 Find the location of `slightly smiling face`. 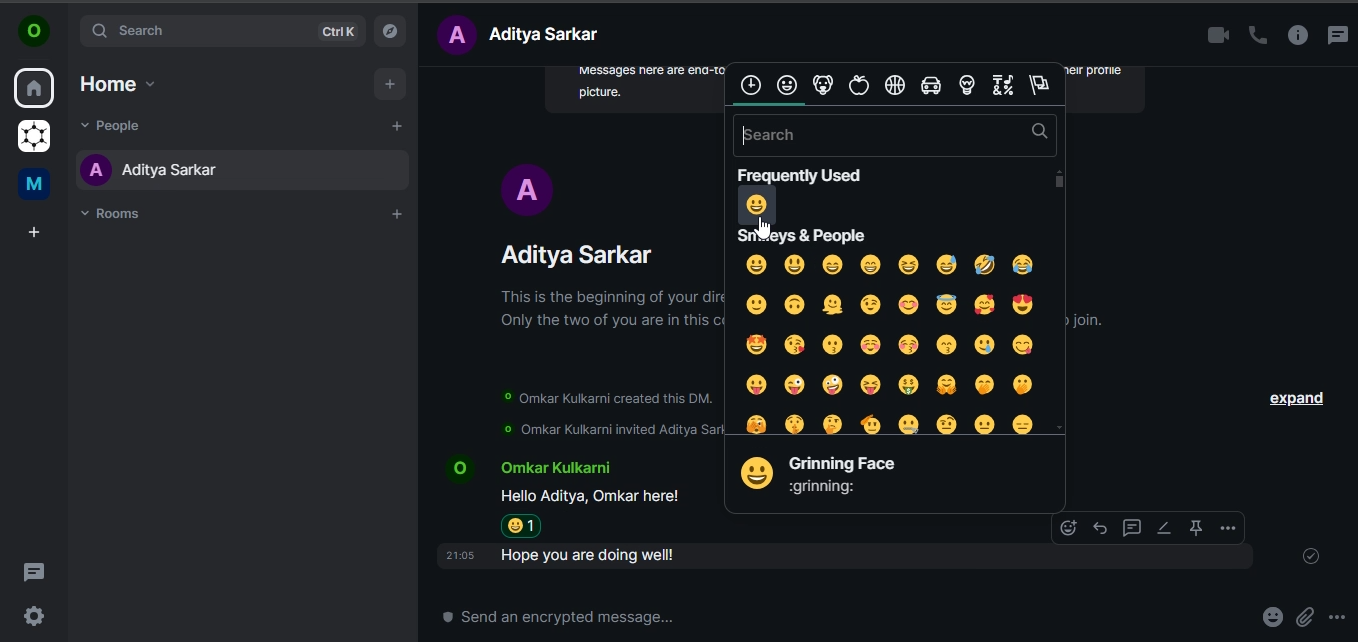

slightly smiling face is located at coordinates (755, 303).